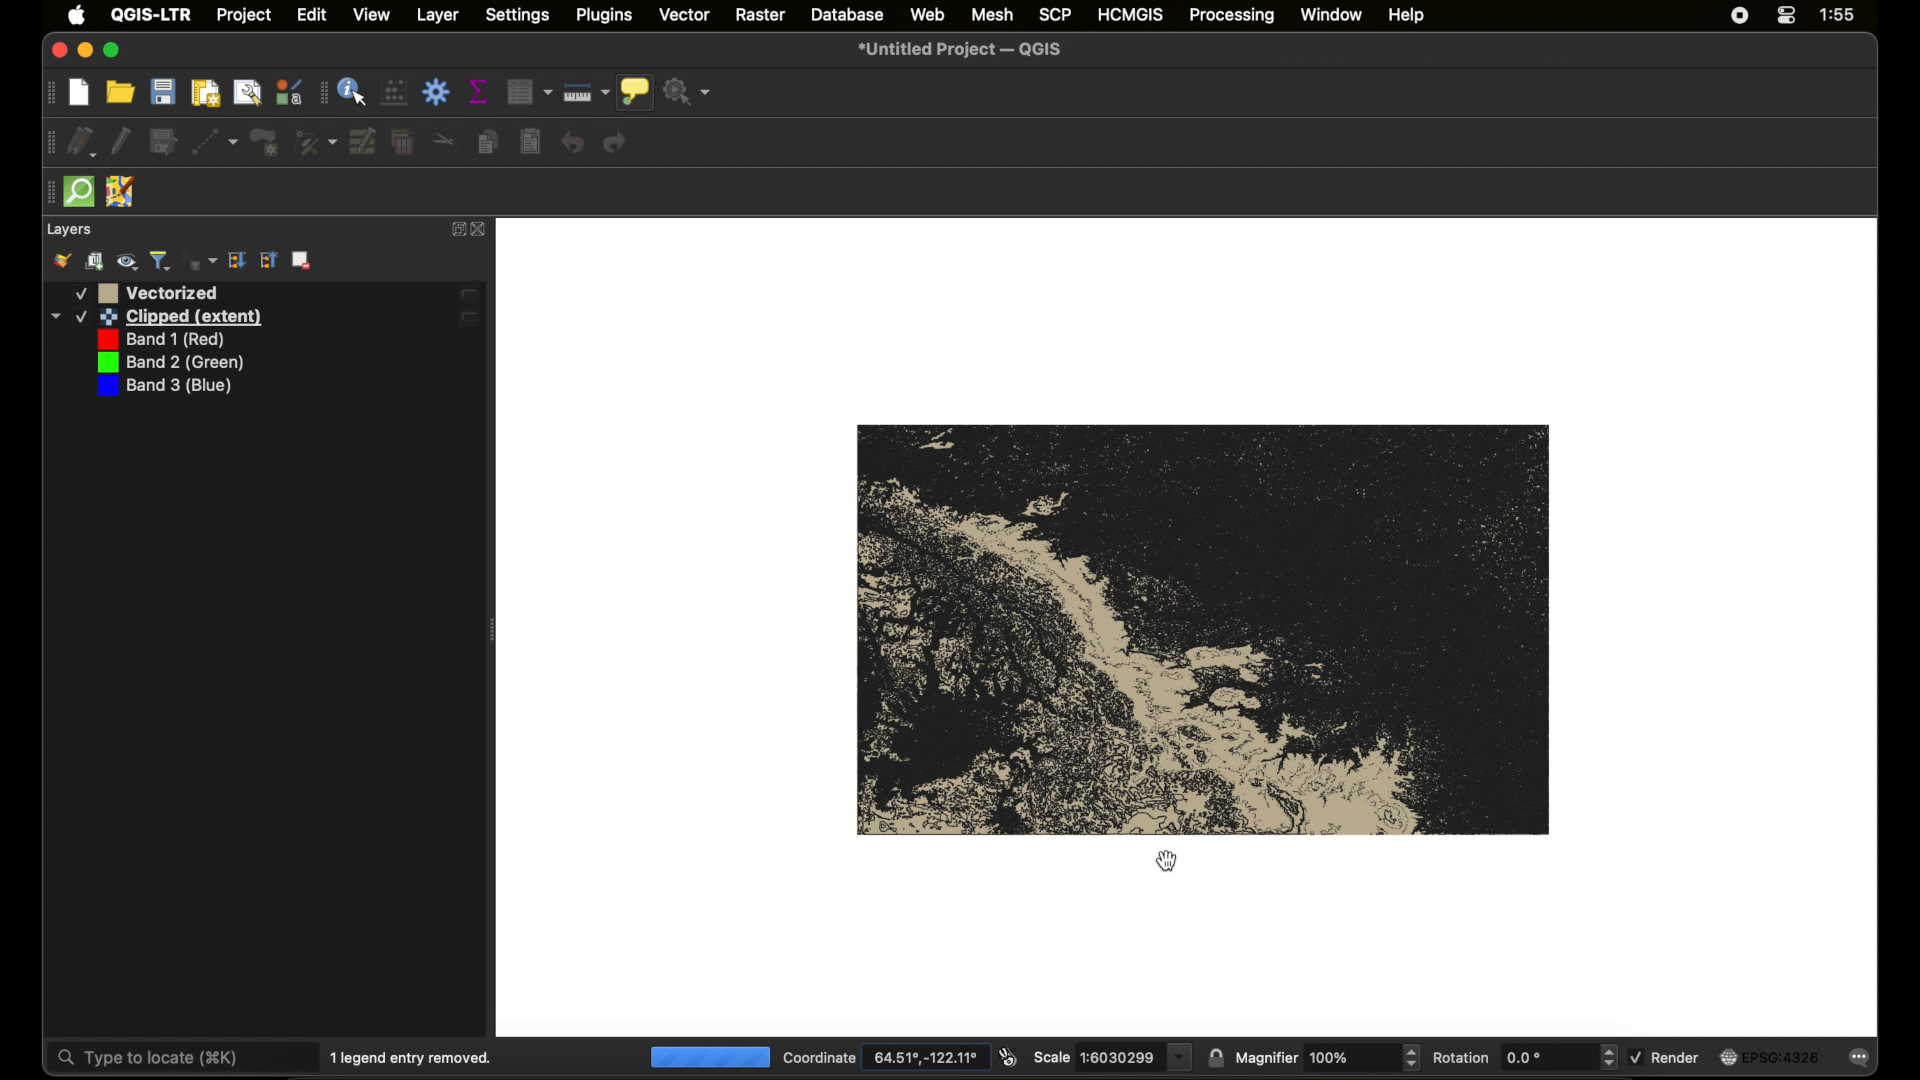 The width and height of the screenshot is (1920, 1080). I want to click on polygon feature, so click(264, 143).